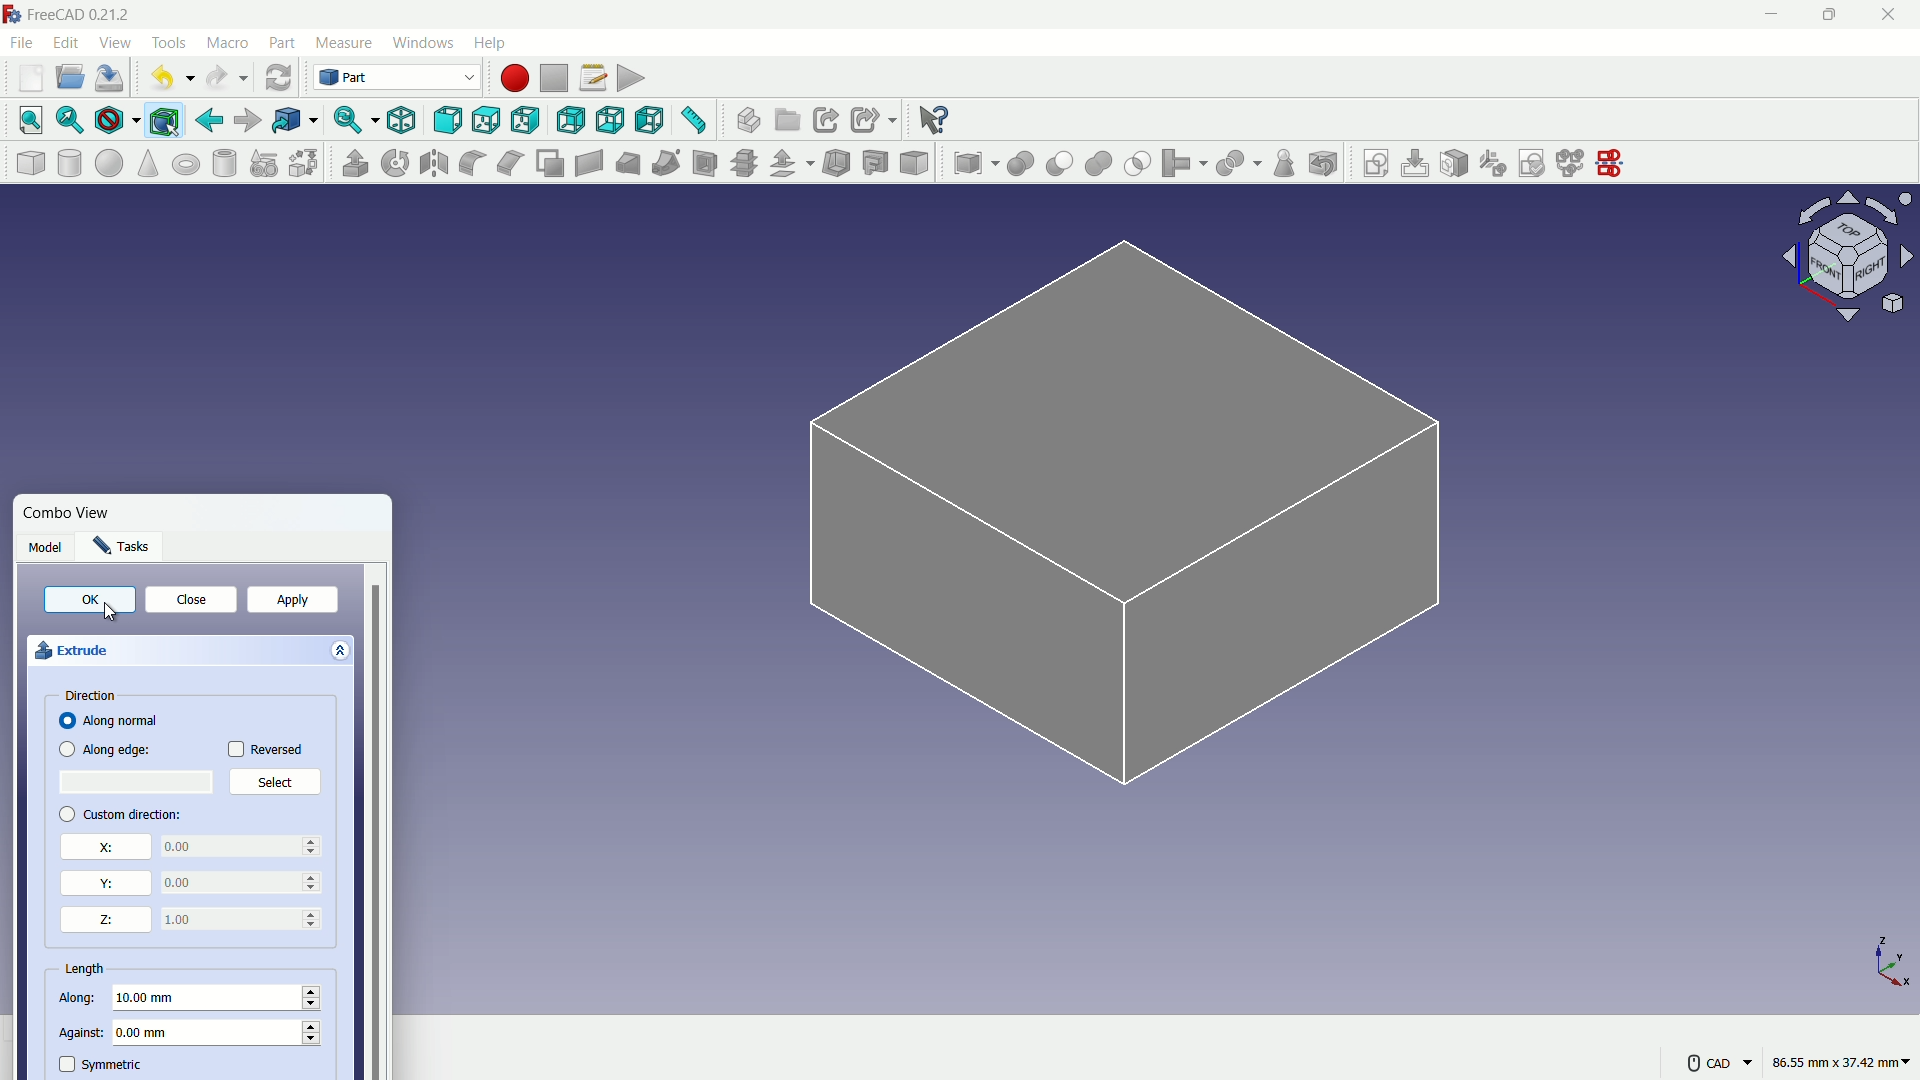 Image resolution: width=1920 pixels, height=1080 pixels. I want to click on mirror sketch, so click(1617, 162).